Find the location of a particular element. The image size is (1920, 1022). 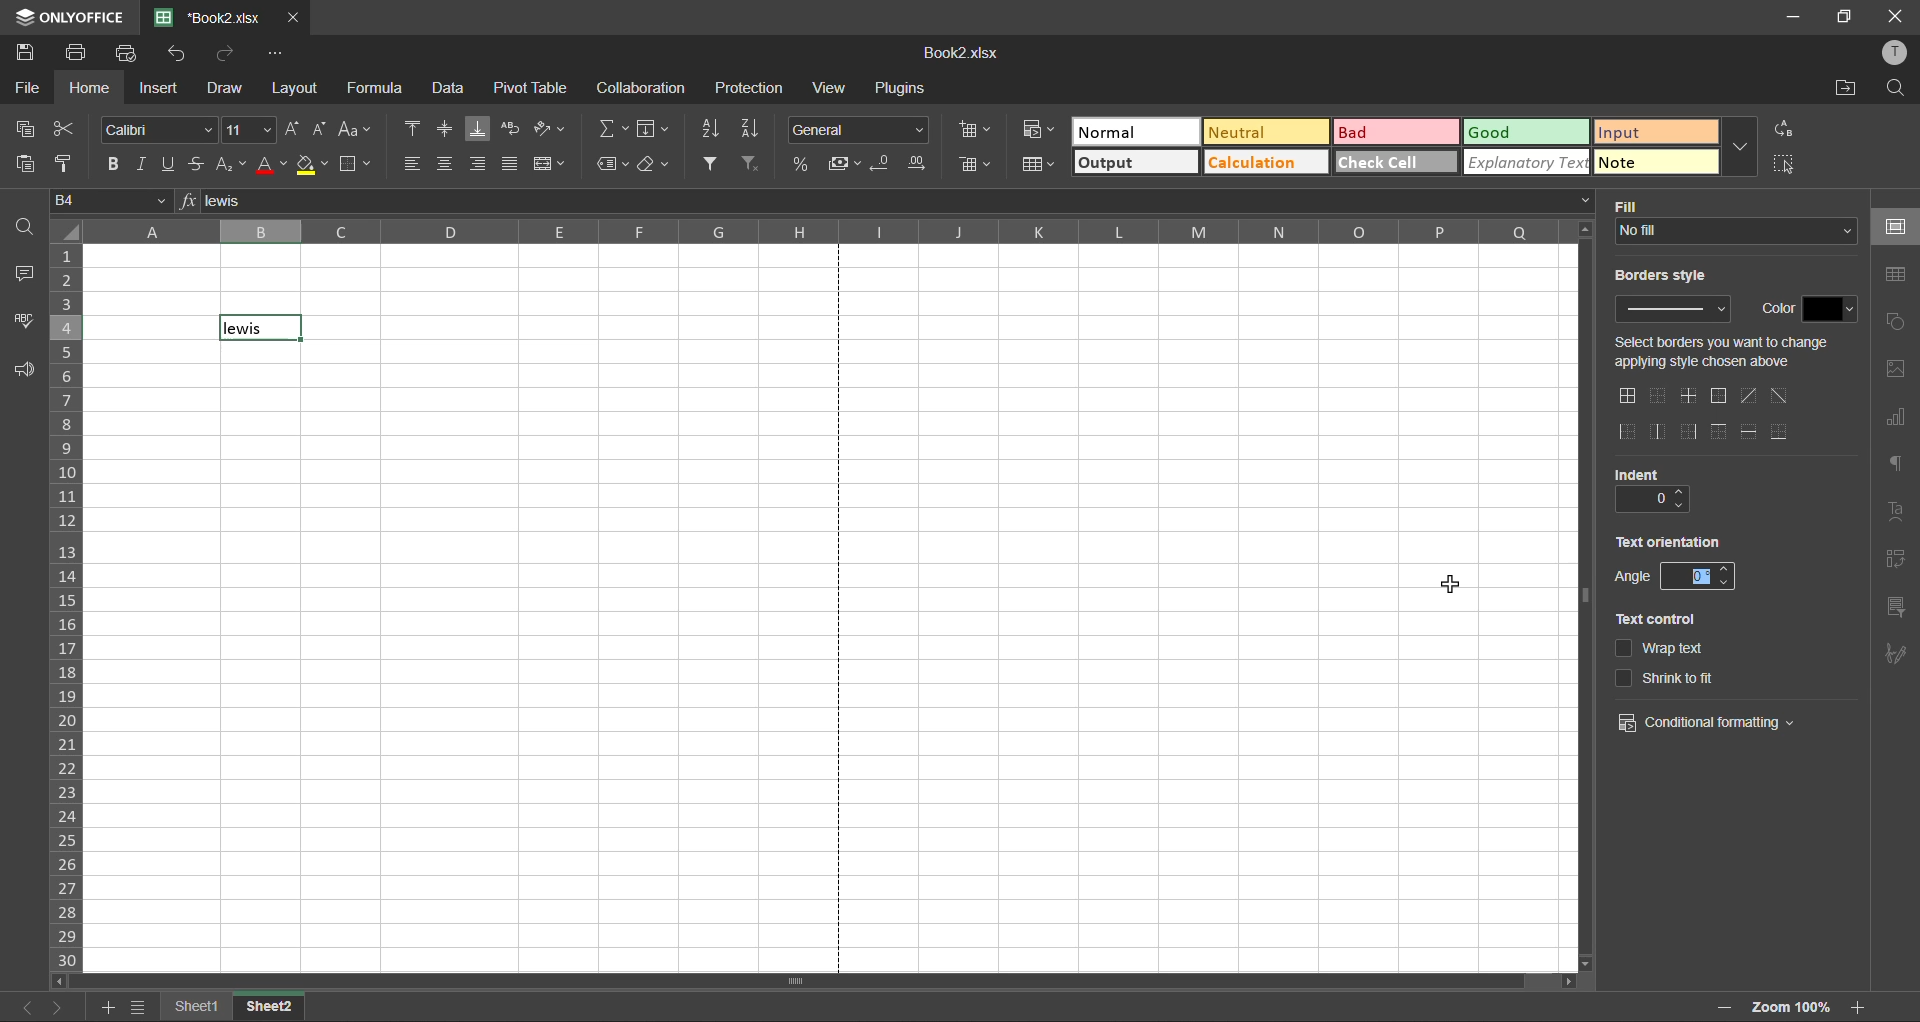

zoom factor is located at coordinates (1791, 1006).